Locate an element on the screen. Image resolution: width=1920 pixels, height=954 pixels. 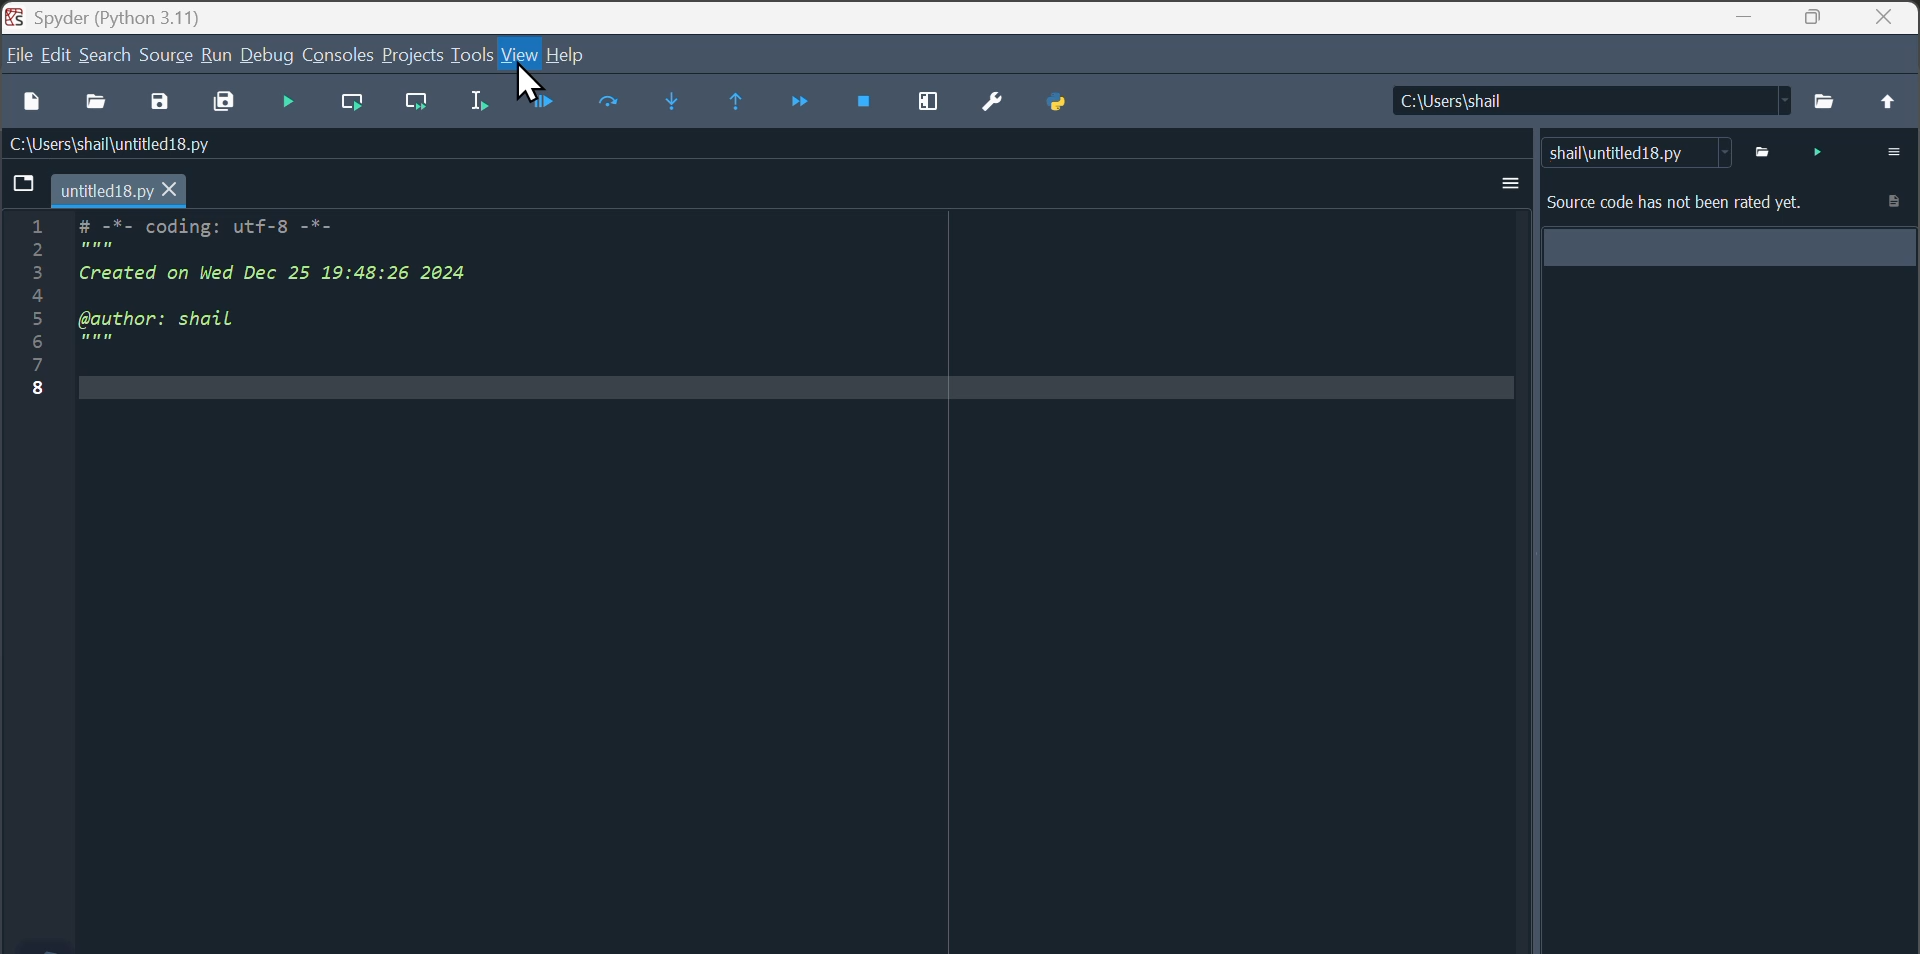
Stop Debugging is located at coordinates (869, 107).